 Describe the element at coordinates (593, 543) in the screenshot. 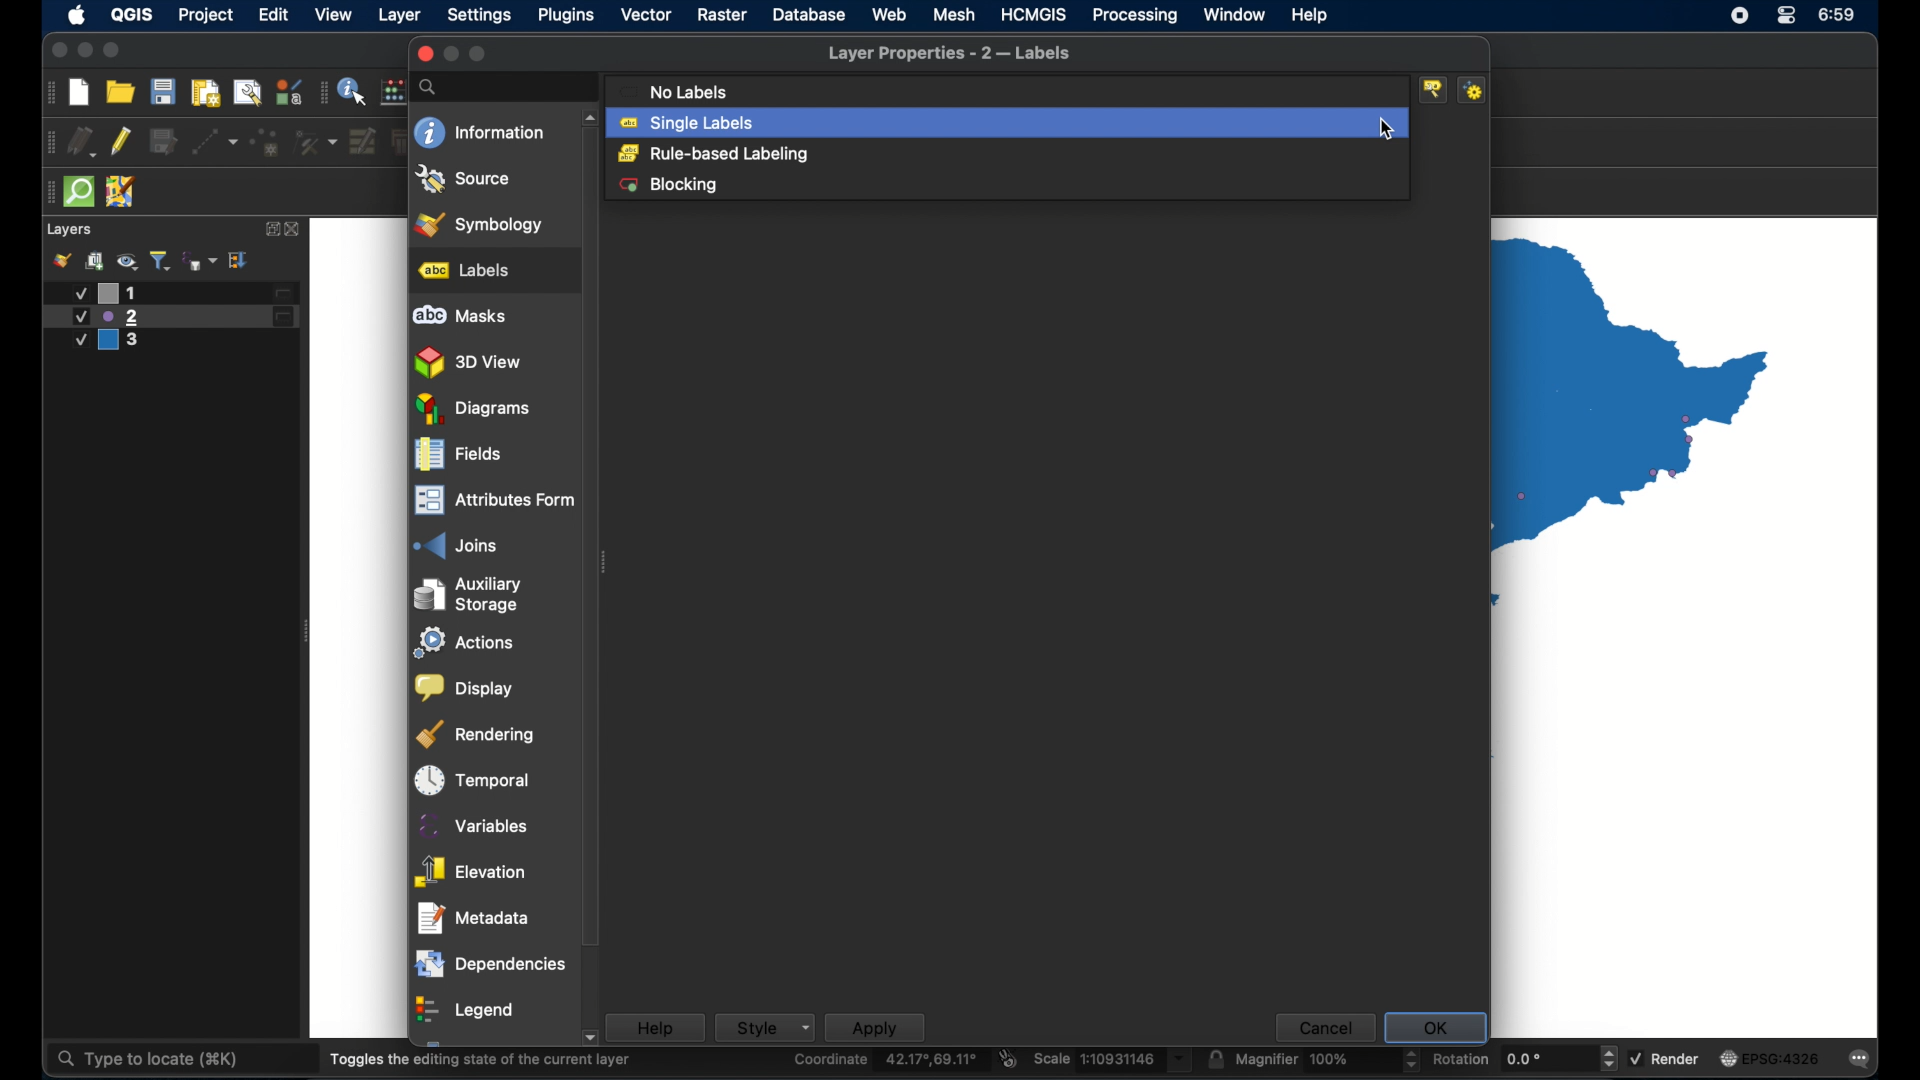

I see `scroll box` at that location.